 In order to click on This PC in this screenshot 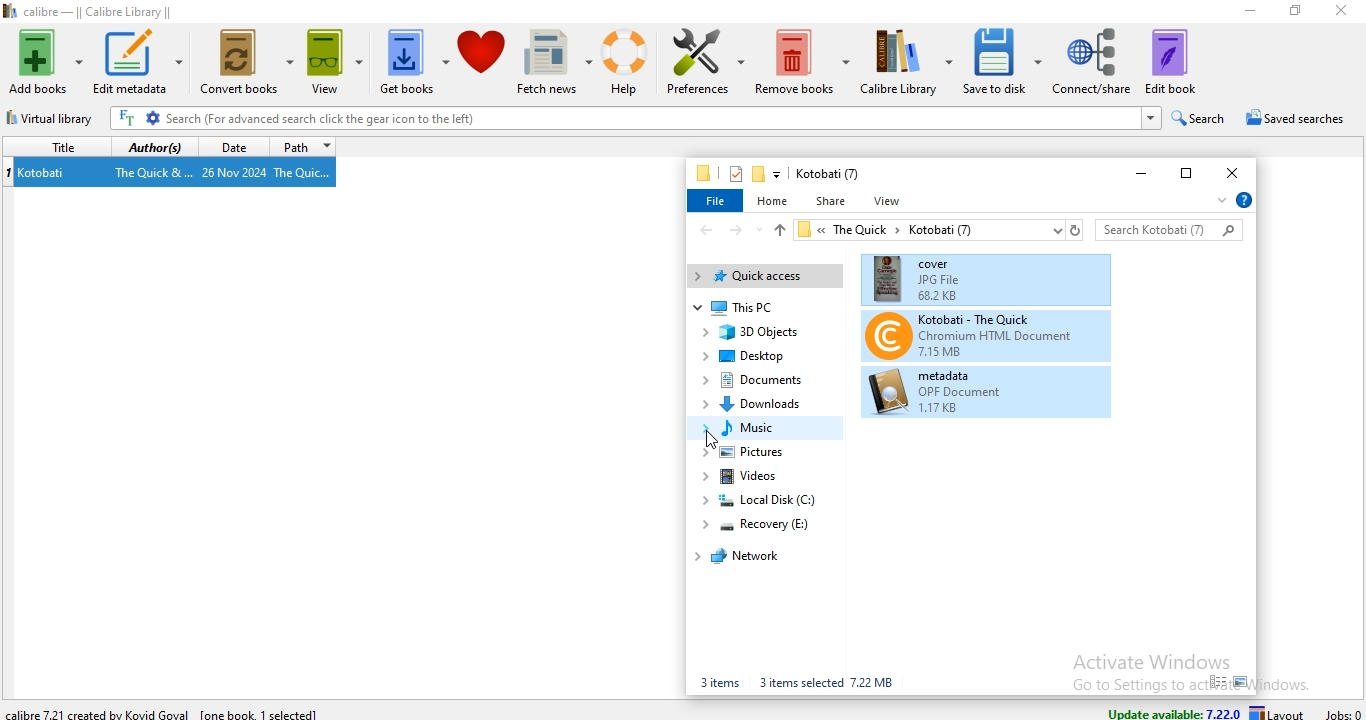, I will do `click(768, 308)`.